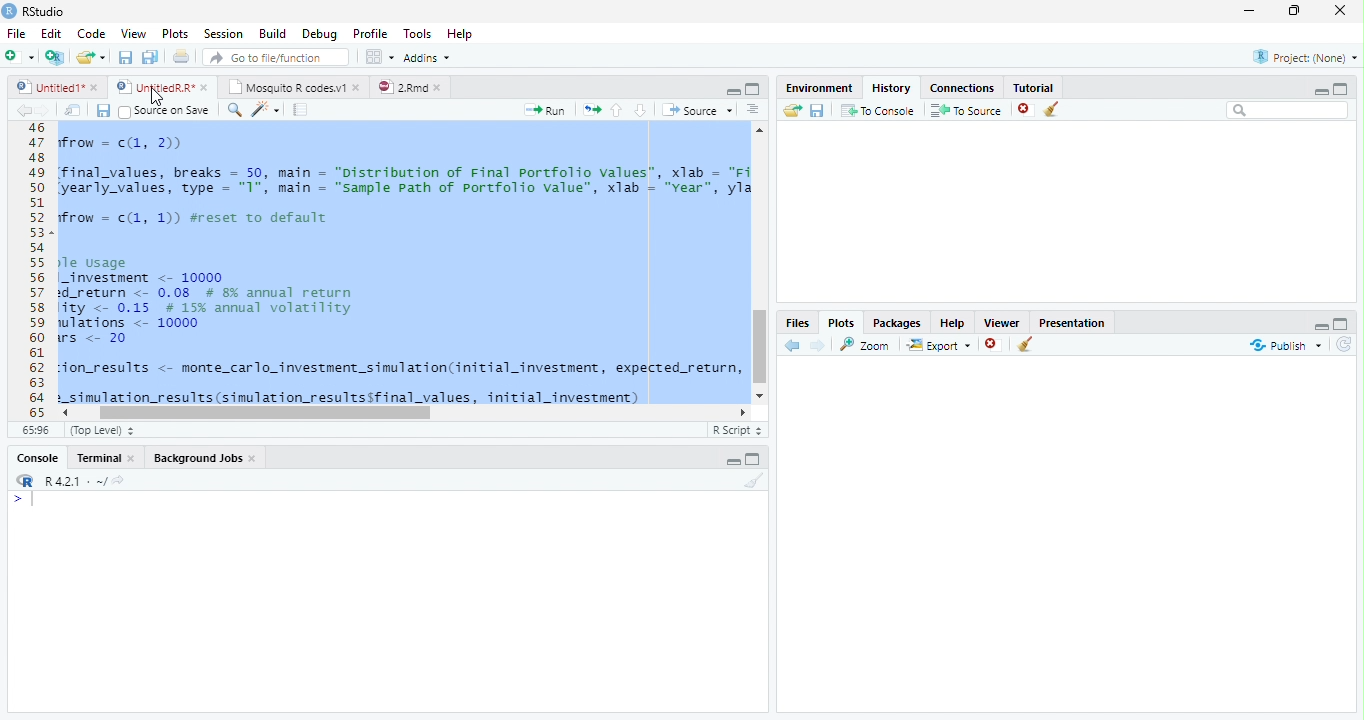  What do you see at coordinates (642, 111) in the screenshot?
I see `Go to next section of code` at bounding box center [642, 111].